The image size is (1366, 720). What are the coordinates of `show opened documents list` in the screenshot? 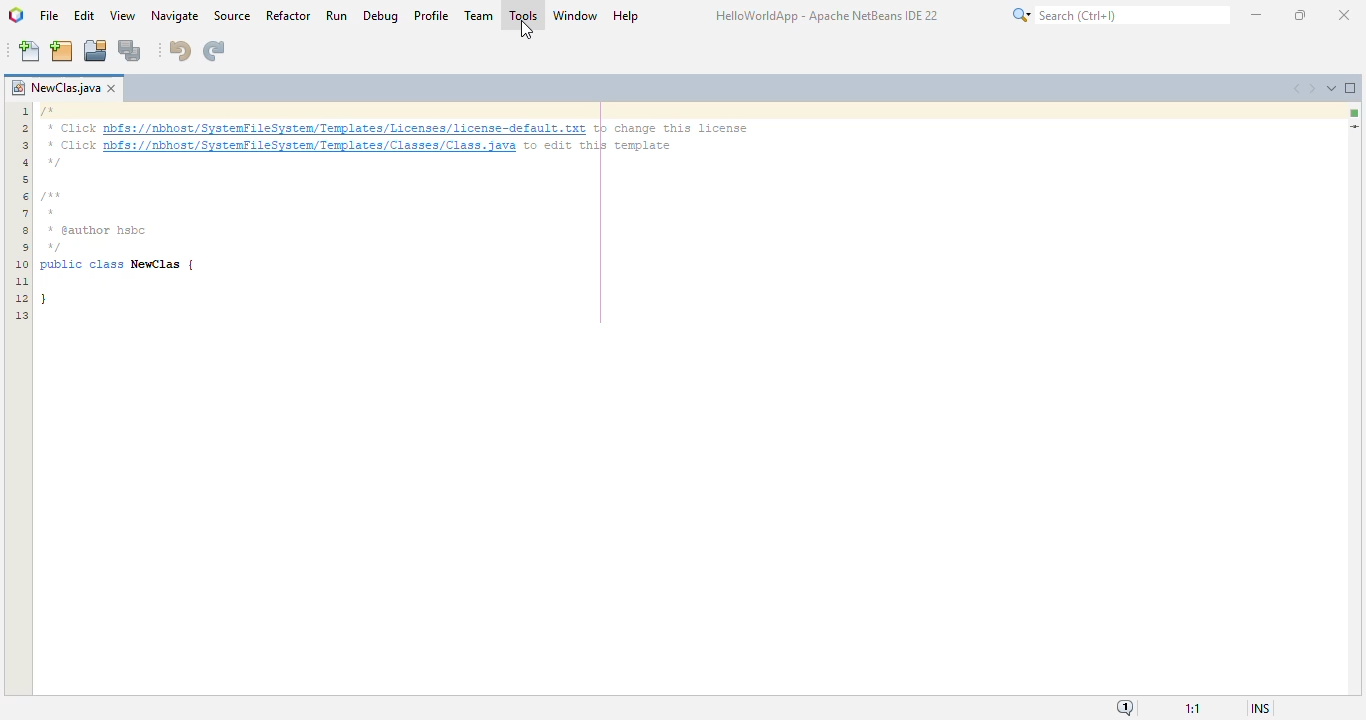 It's located at (1332, 88).